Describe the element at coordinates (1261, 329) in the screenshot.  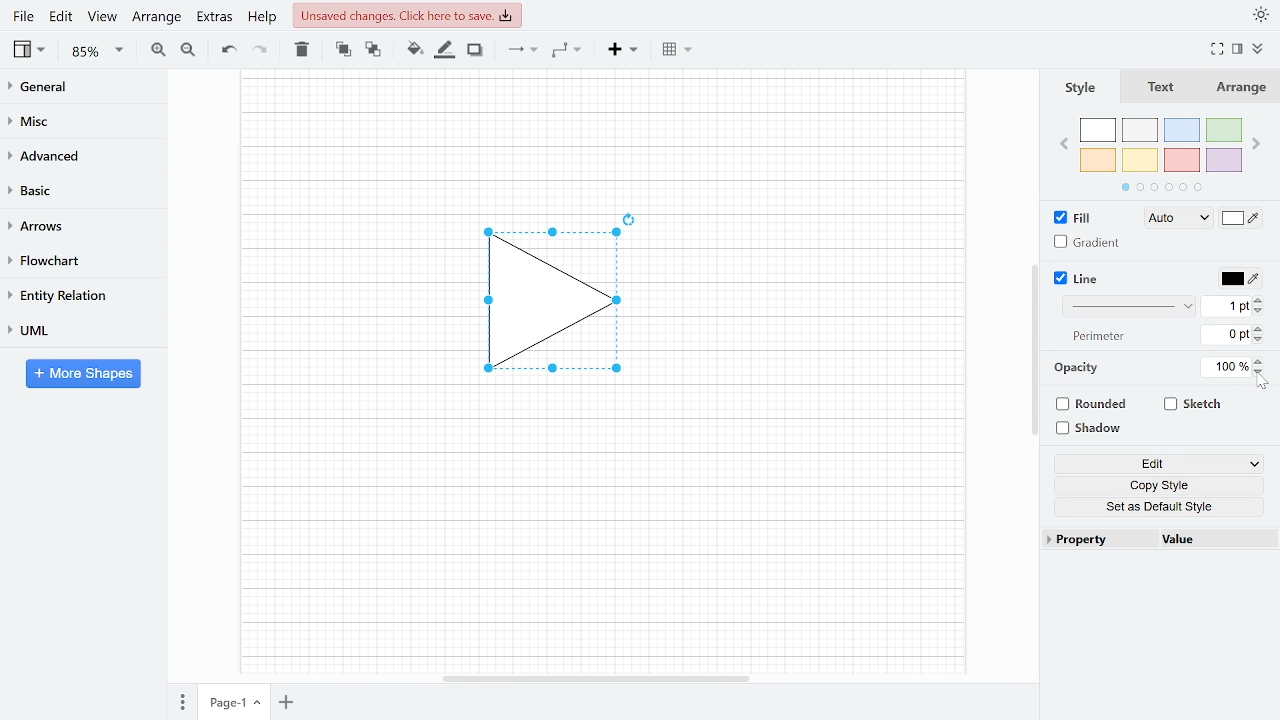
I see `Increase perimeter` at that location.